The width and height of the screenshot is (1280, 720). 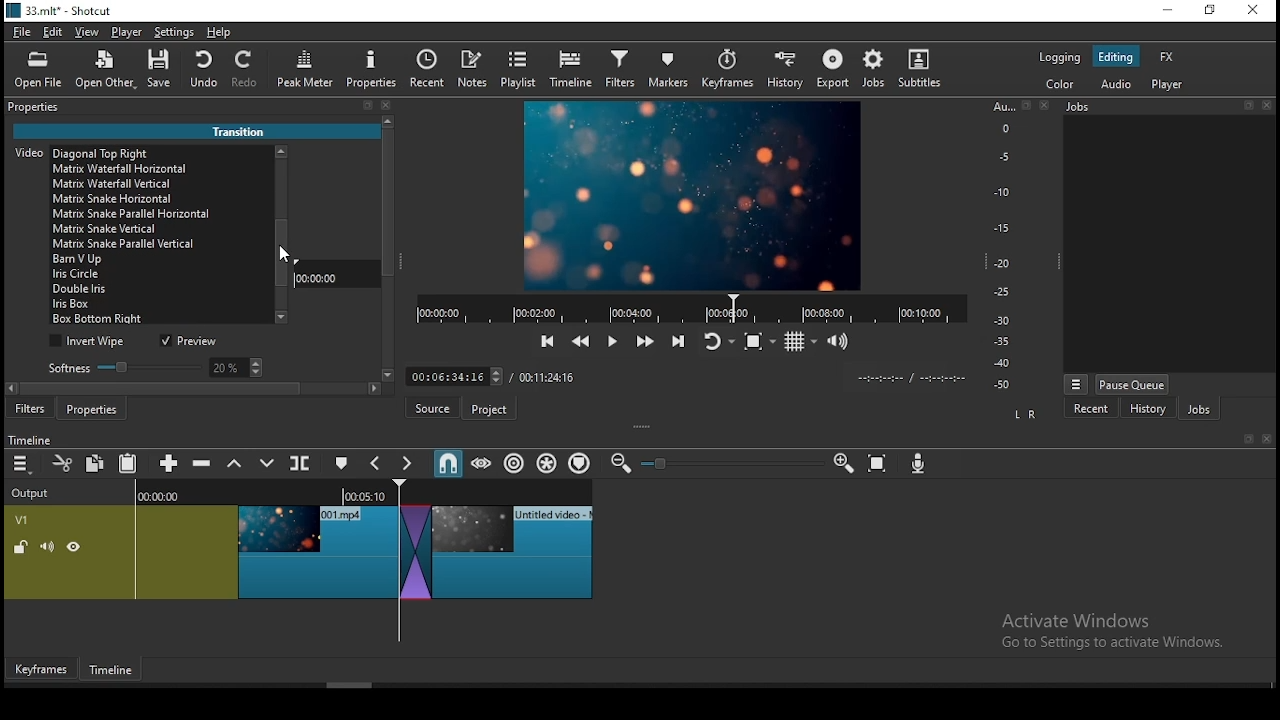 I want to click on transition option, so click(x=162, y=290).